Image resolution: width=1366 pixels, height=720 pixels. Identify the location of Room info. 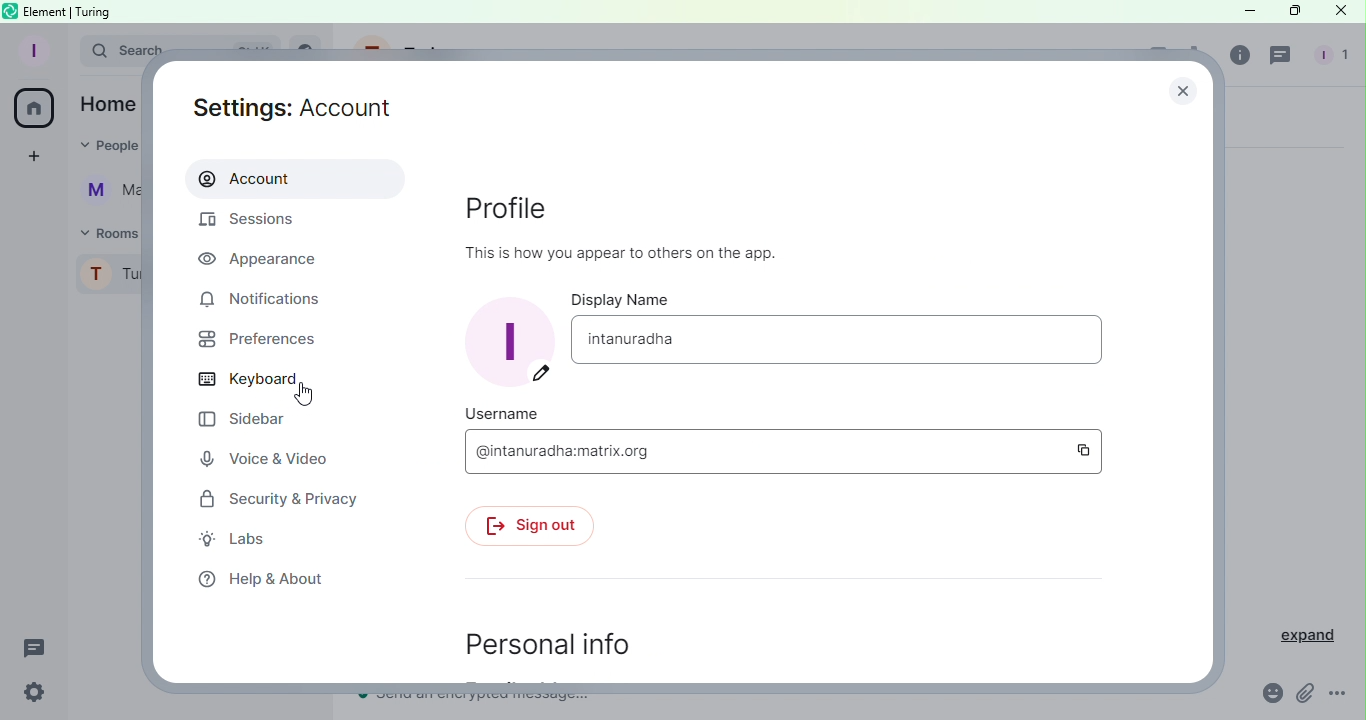
(1237, 59).